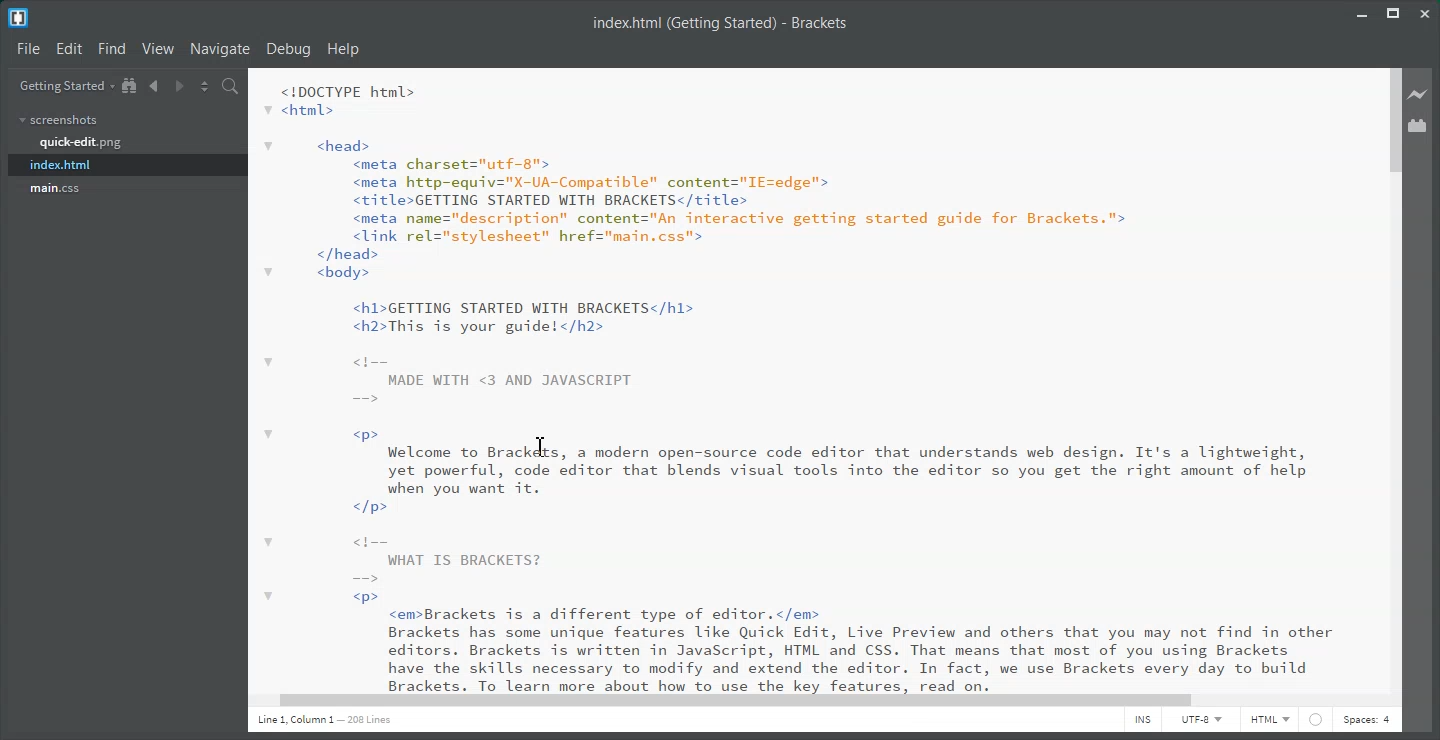 The width and height of the screenshot is (1440, 740). Describe the element at coordinates (56, 188) in the screenshot. I see `main.css` at that location.